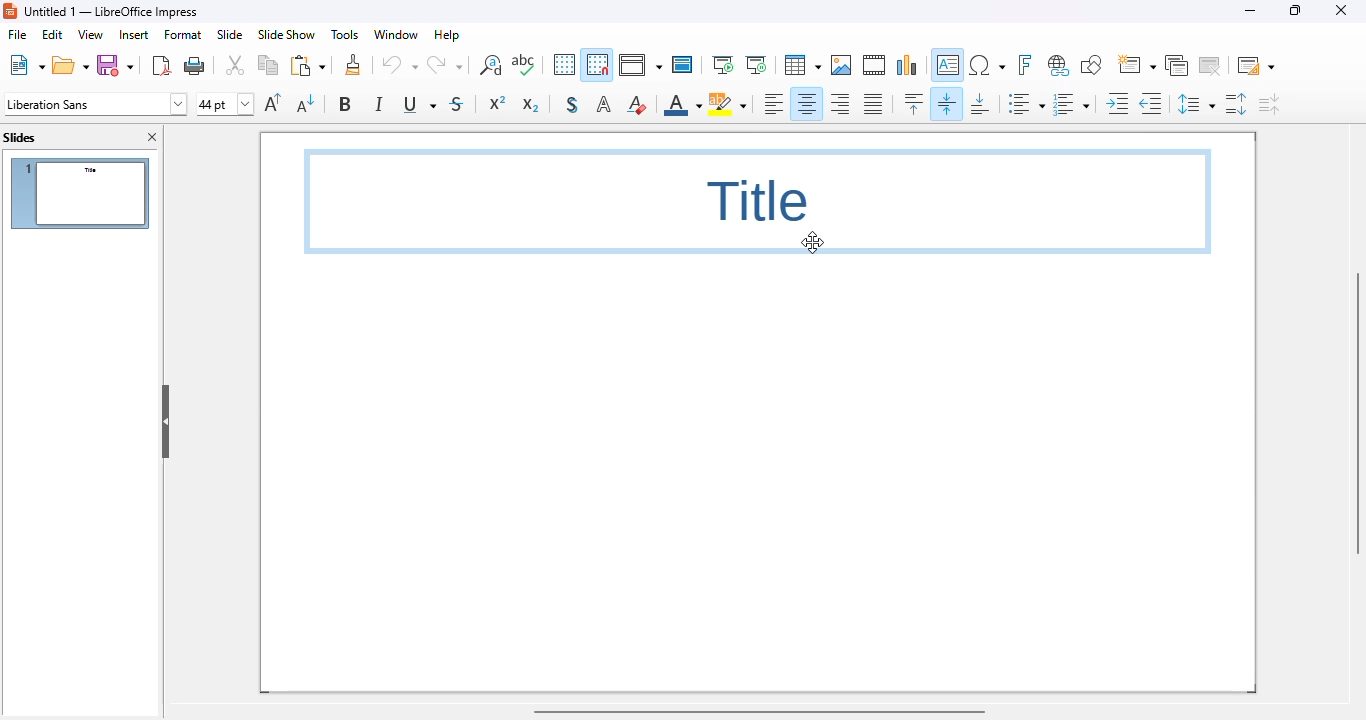 This screenshot has height=720, width=1366. What do you see at coordinates (71, 65) in the screenshot?
I see `open` at bounding box center [71, 65].